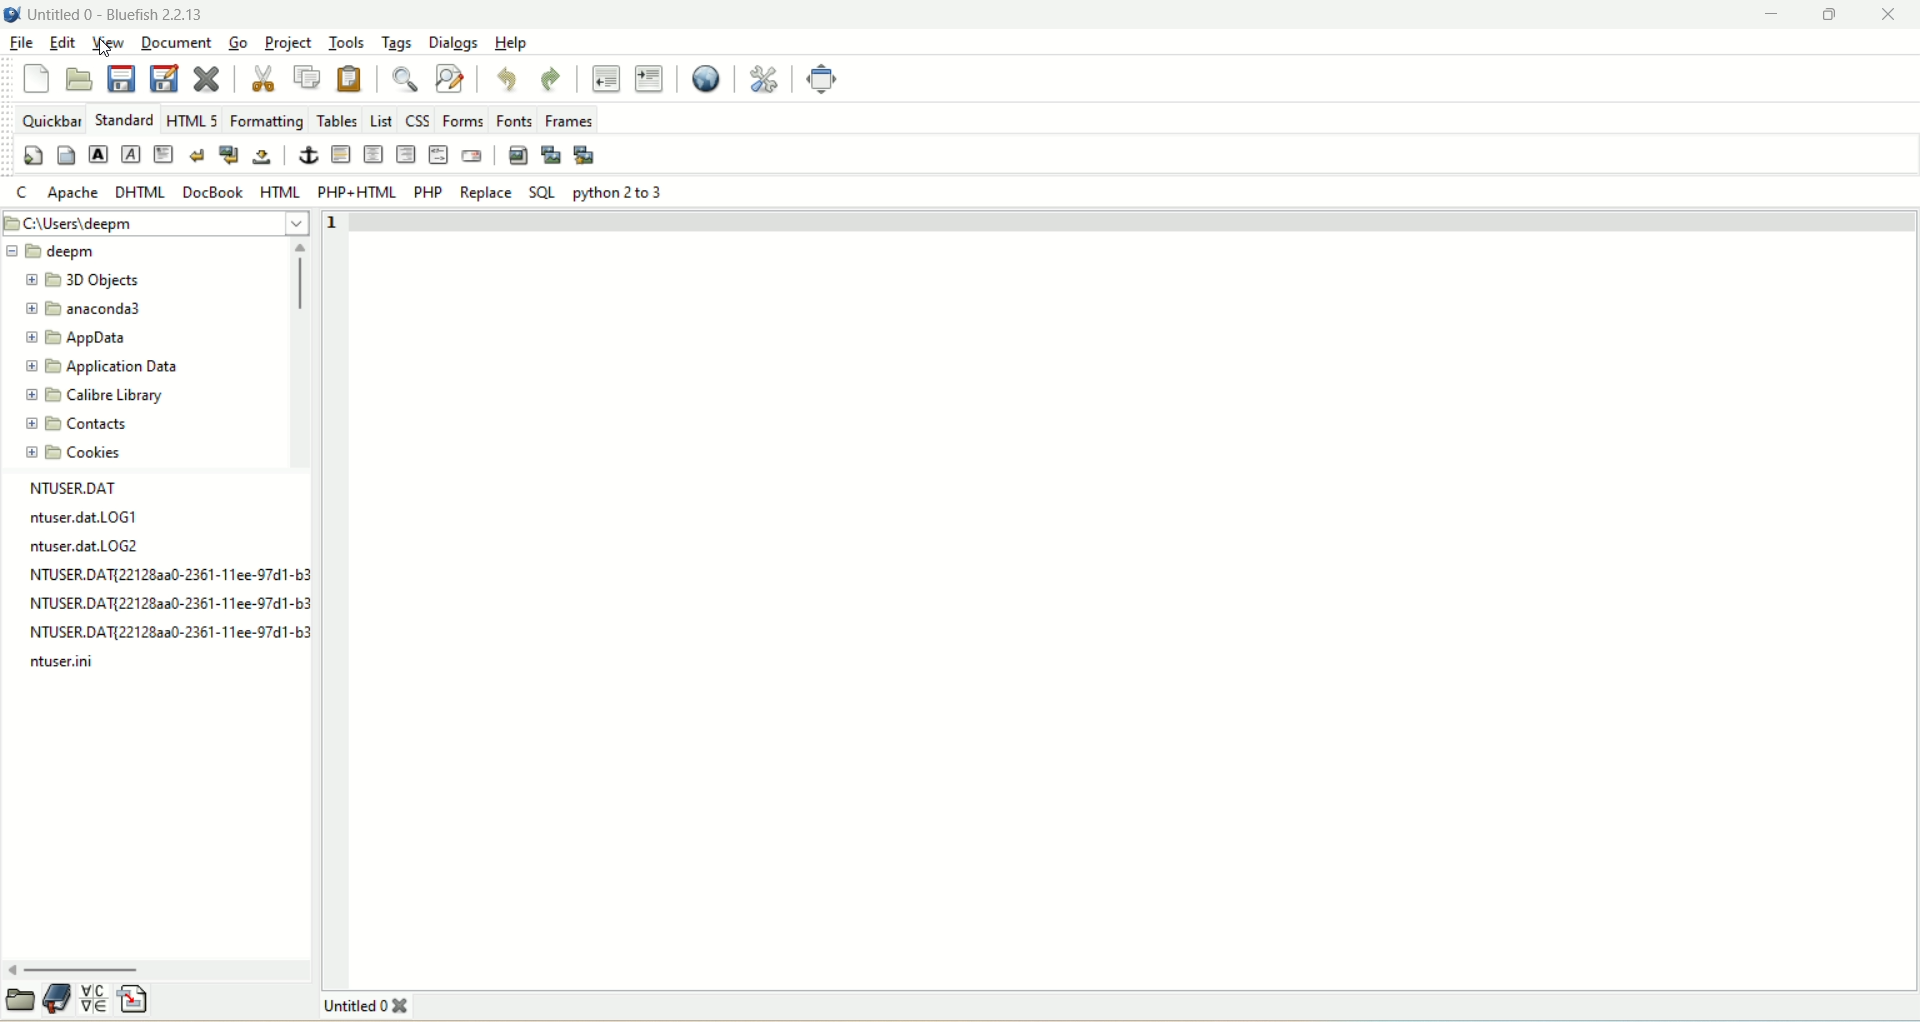  Describe the element at coordinates (59, 45) in the screenshot. I see `edit` at that location.